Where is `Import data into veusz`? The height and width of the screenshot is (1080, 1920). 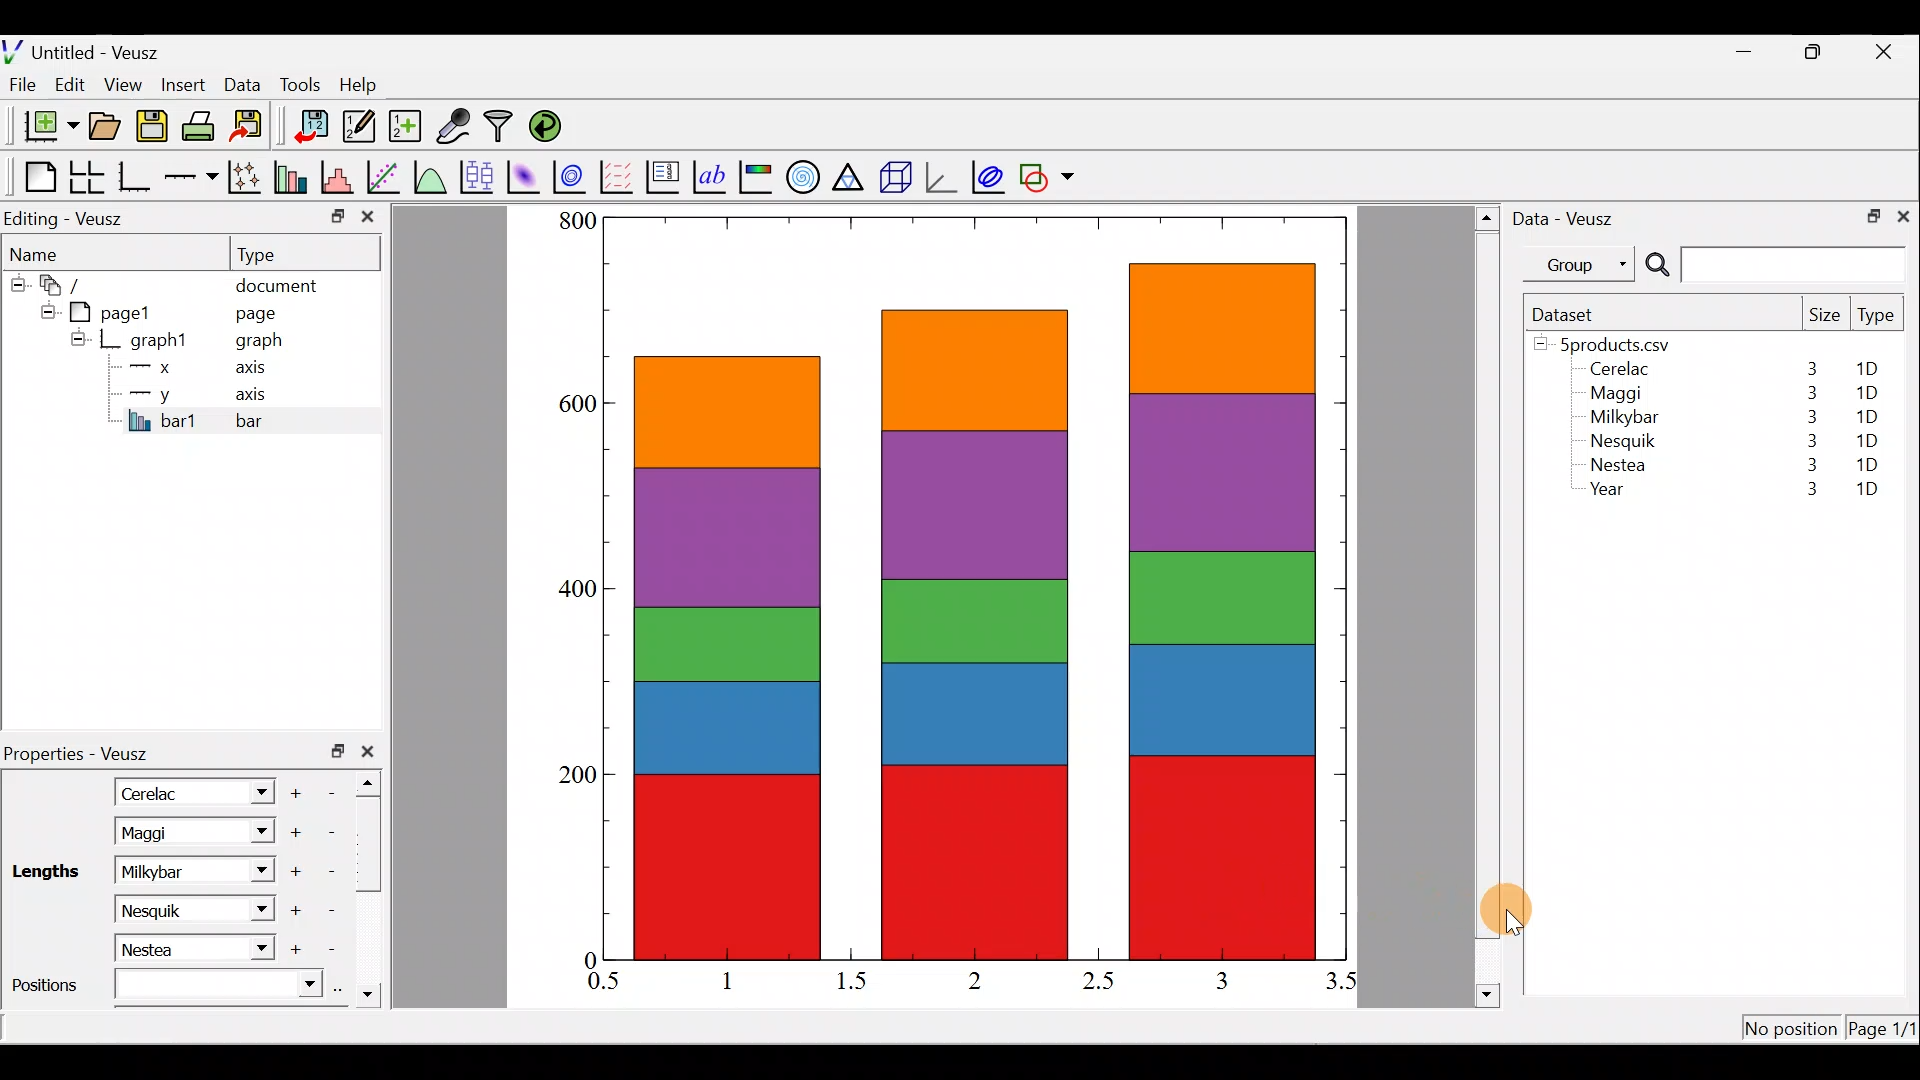 Import data into veusz is located at coordinates (312, 127).